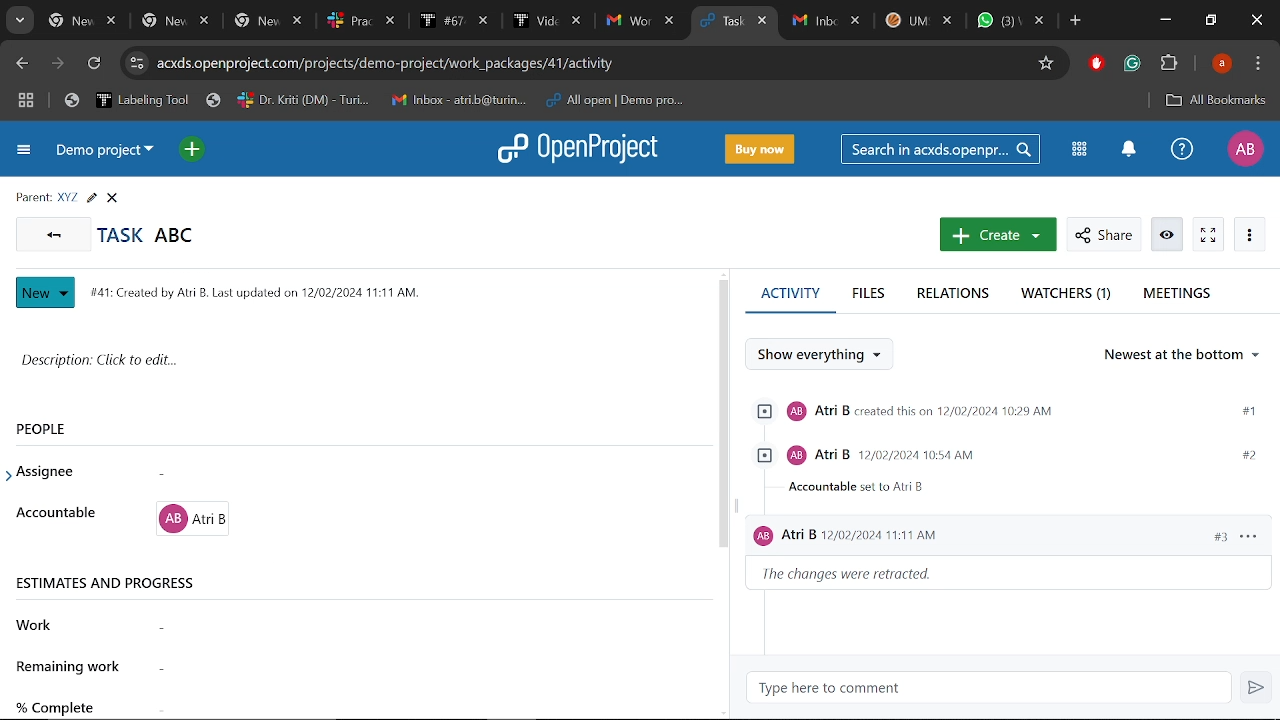 The width and height of the screenshot is (1280, 720). What do you see at coordinates (20, 20) in the screenshot?
I see `Search tabs` at bounding box center [20, 20].